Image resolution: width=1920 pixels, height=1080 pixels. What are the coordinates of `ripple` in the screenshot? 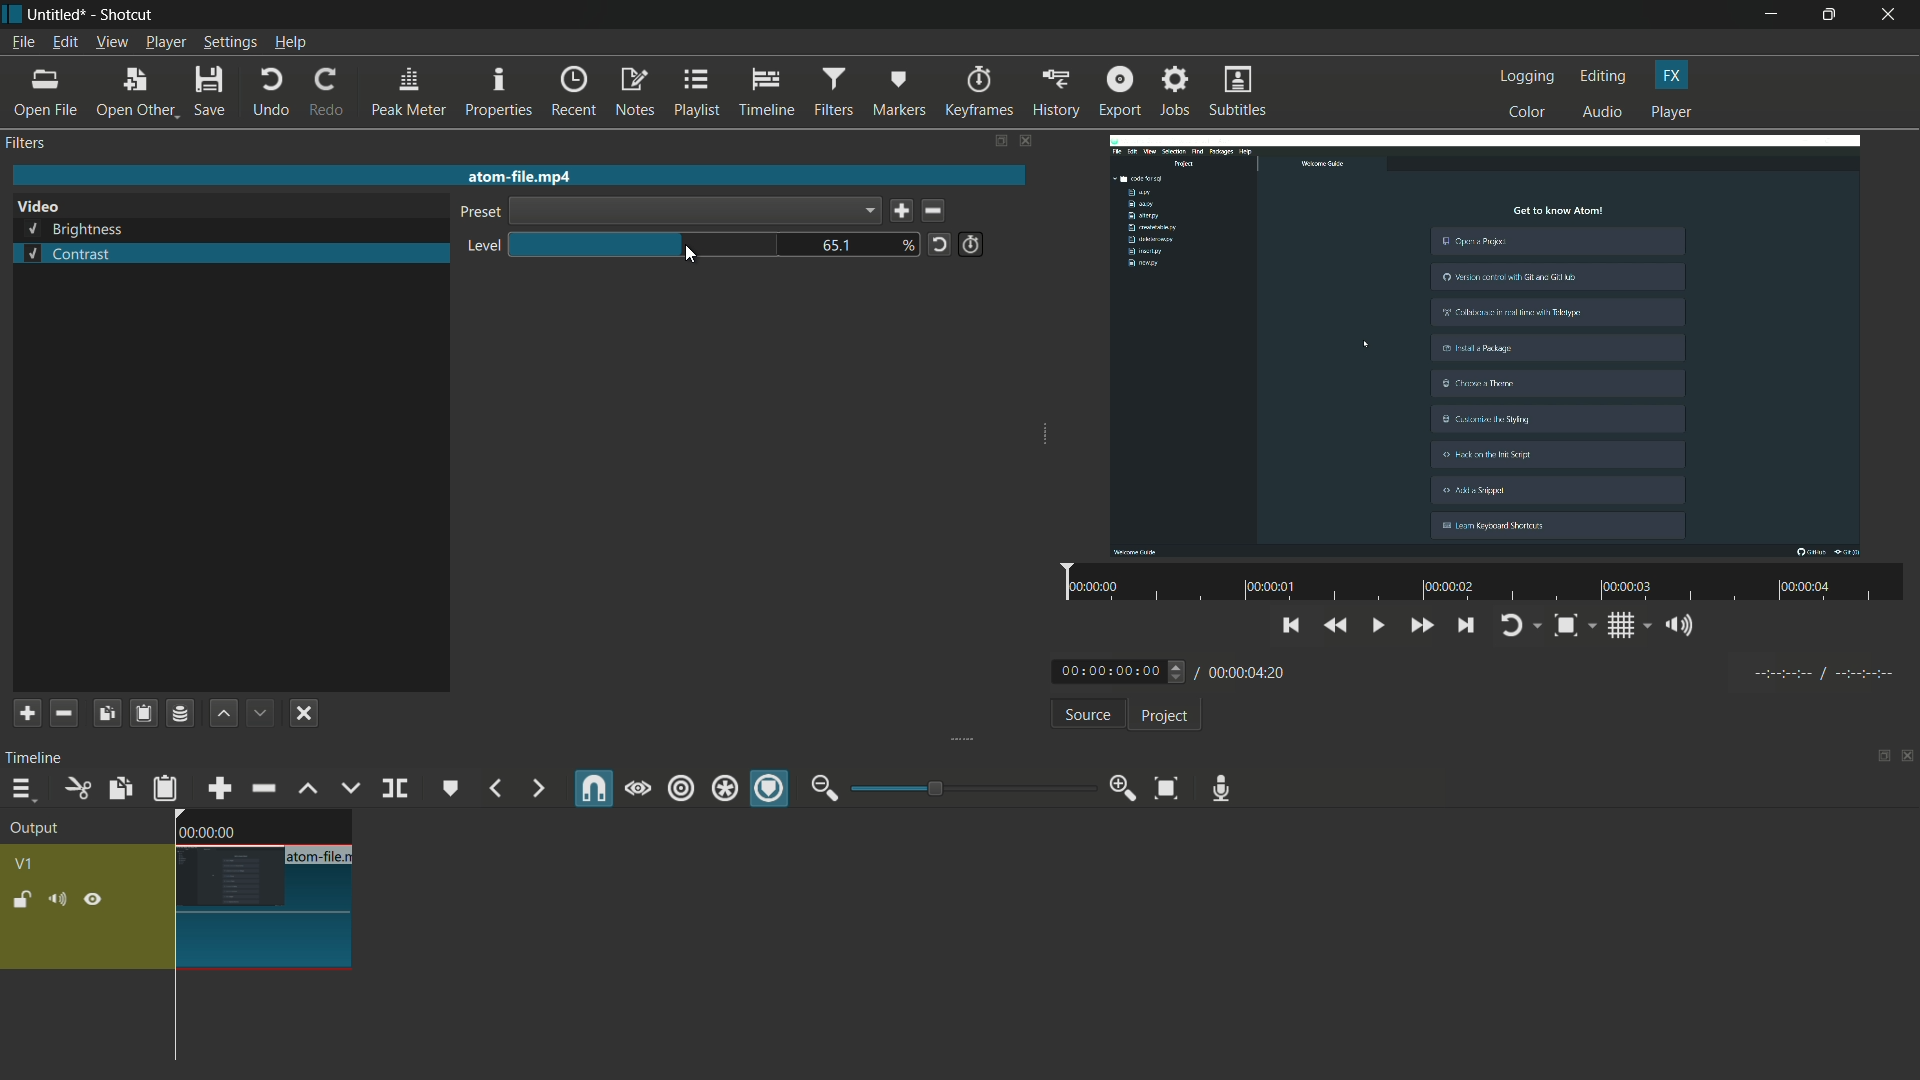 It's located at (680, 789).